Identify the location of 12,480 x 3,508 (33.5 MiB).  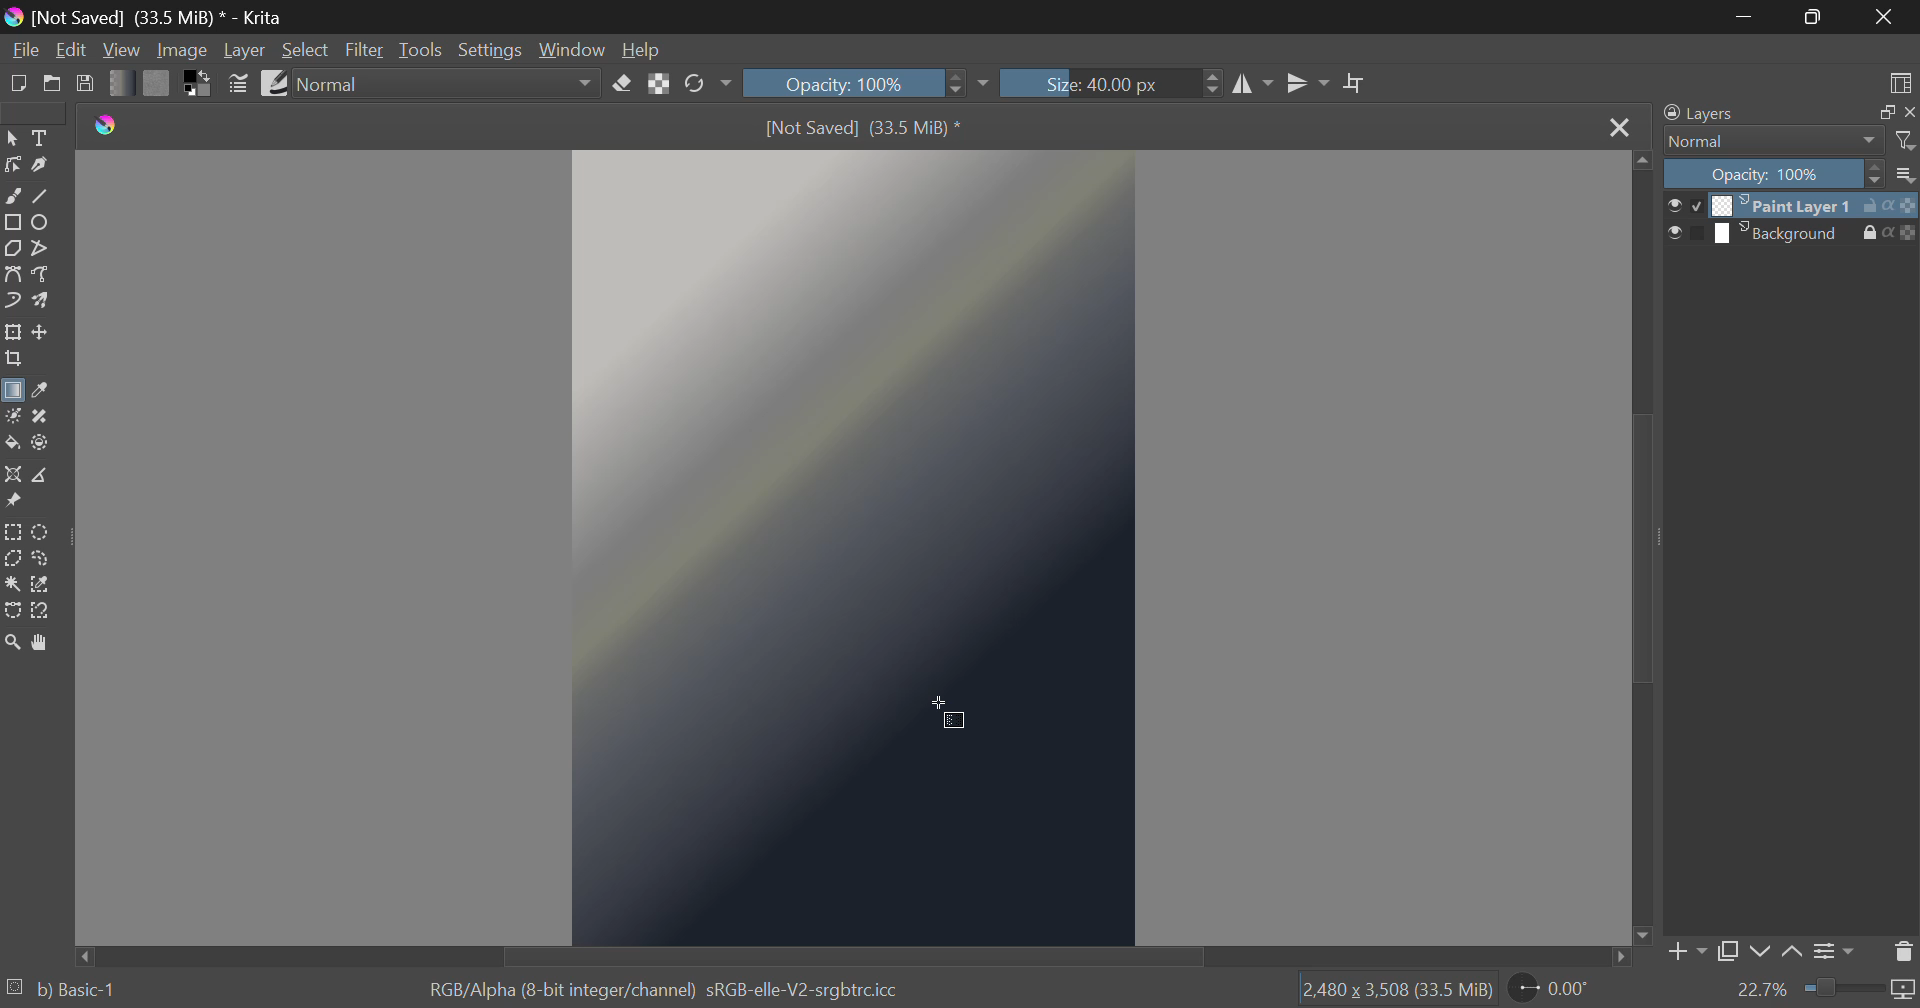
(1395, 989).